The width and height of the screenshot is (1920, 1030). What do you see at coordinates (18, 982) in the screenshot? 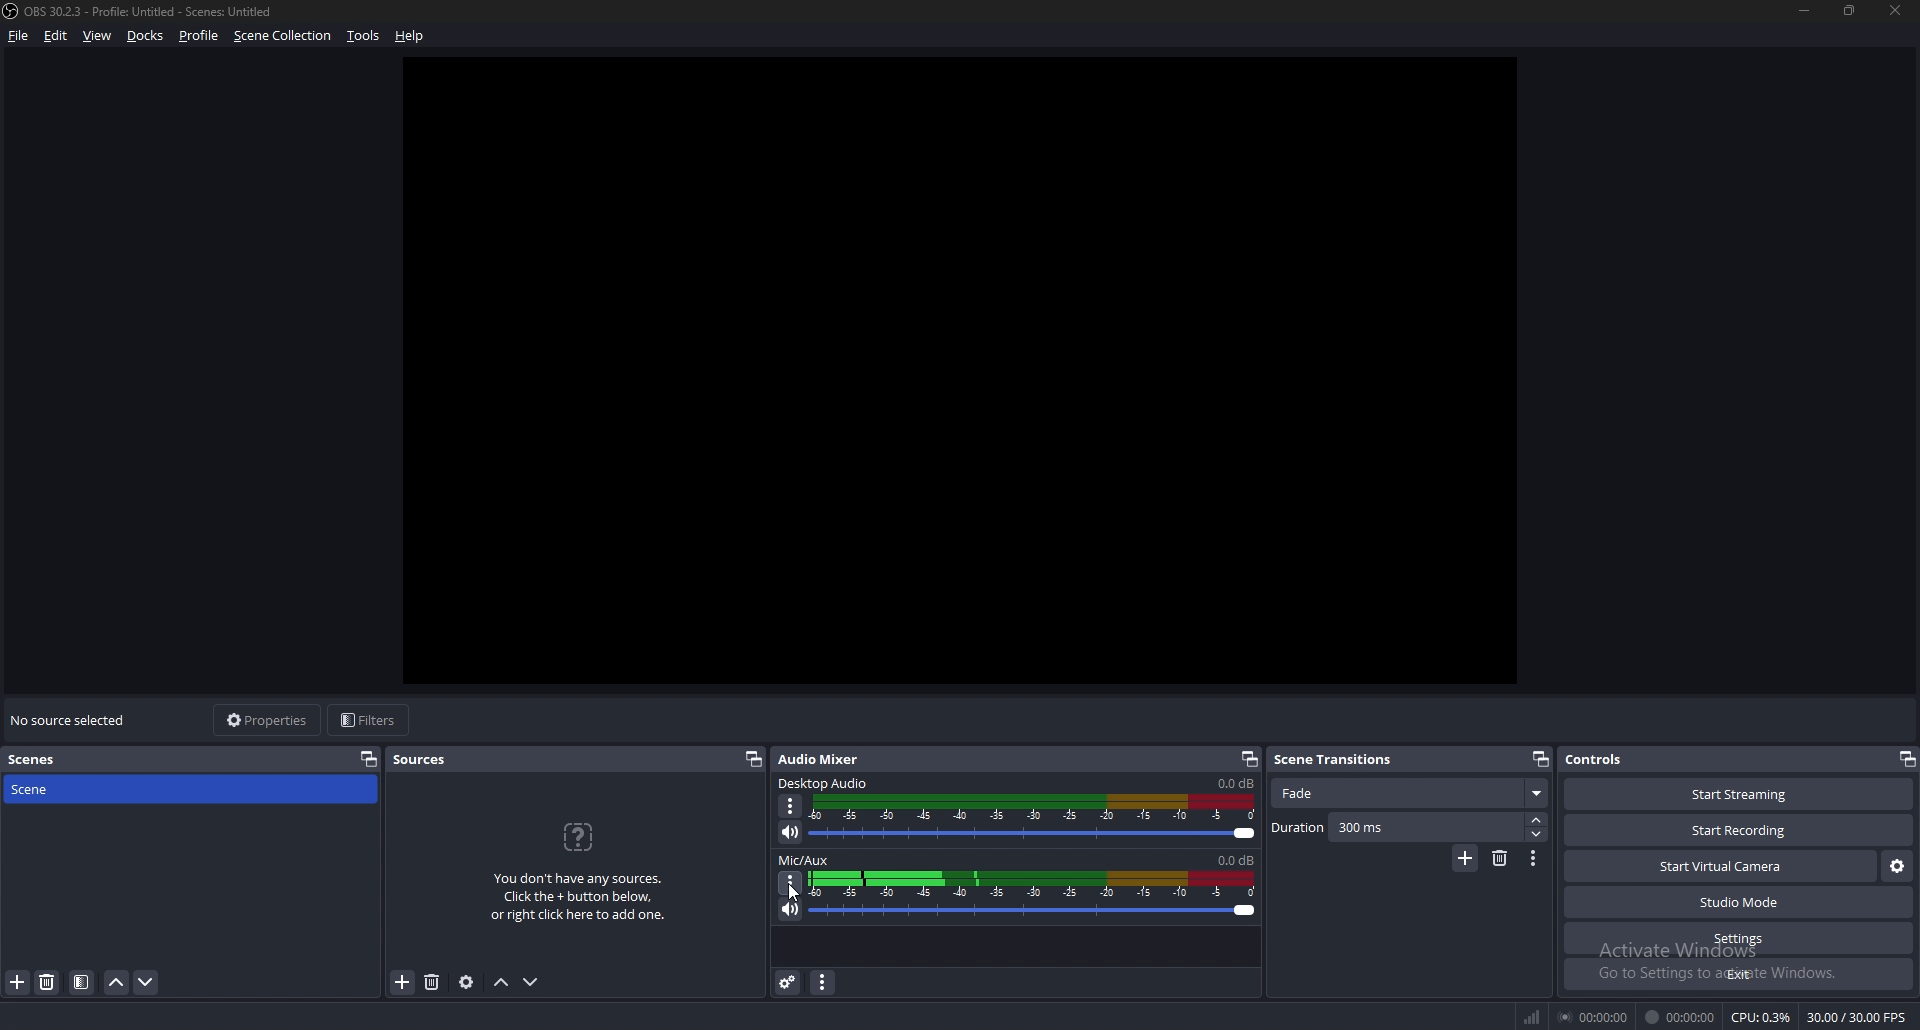
I see `add scene` at bounding box center [18, 982].